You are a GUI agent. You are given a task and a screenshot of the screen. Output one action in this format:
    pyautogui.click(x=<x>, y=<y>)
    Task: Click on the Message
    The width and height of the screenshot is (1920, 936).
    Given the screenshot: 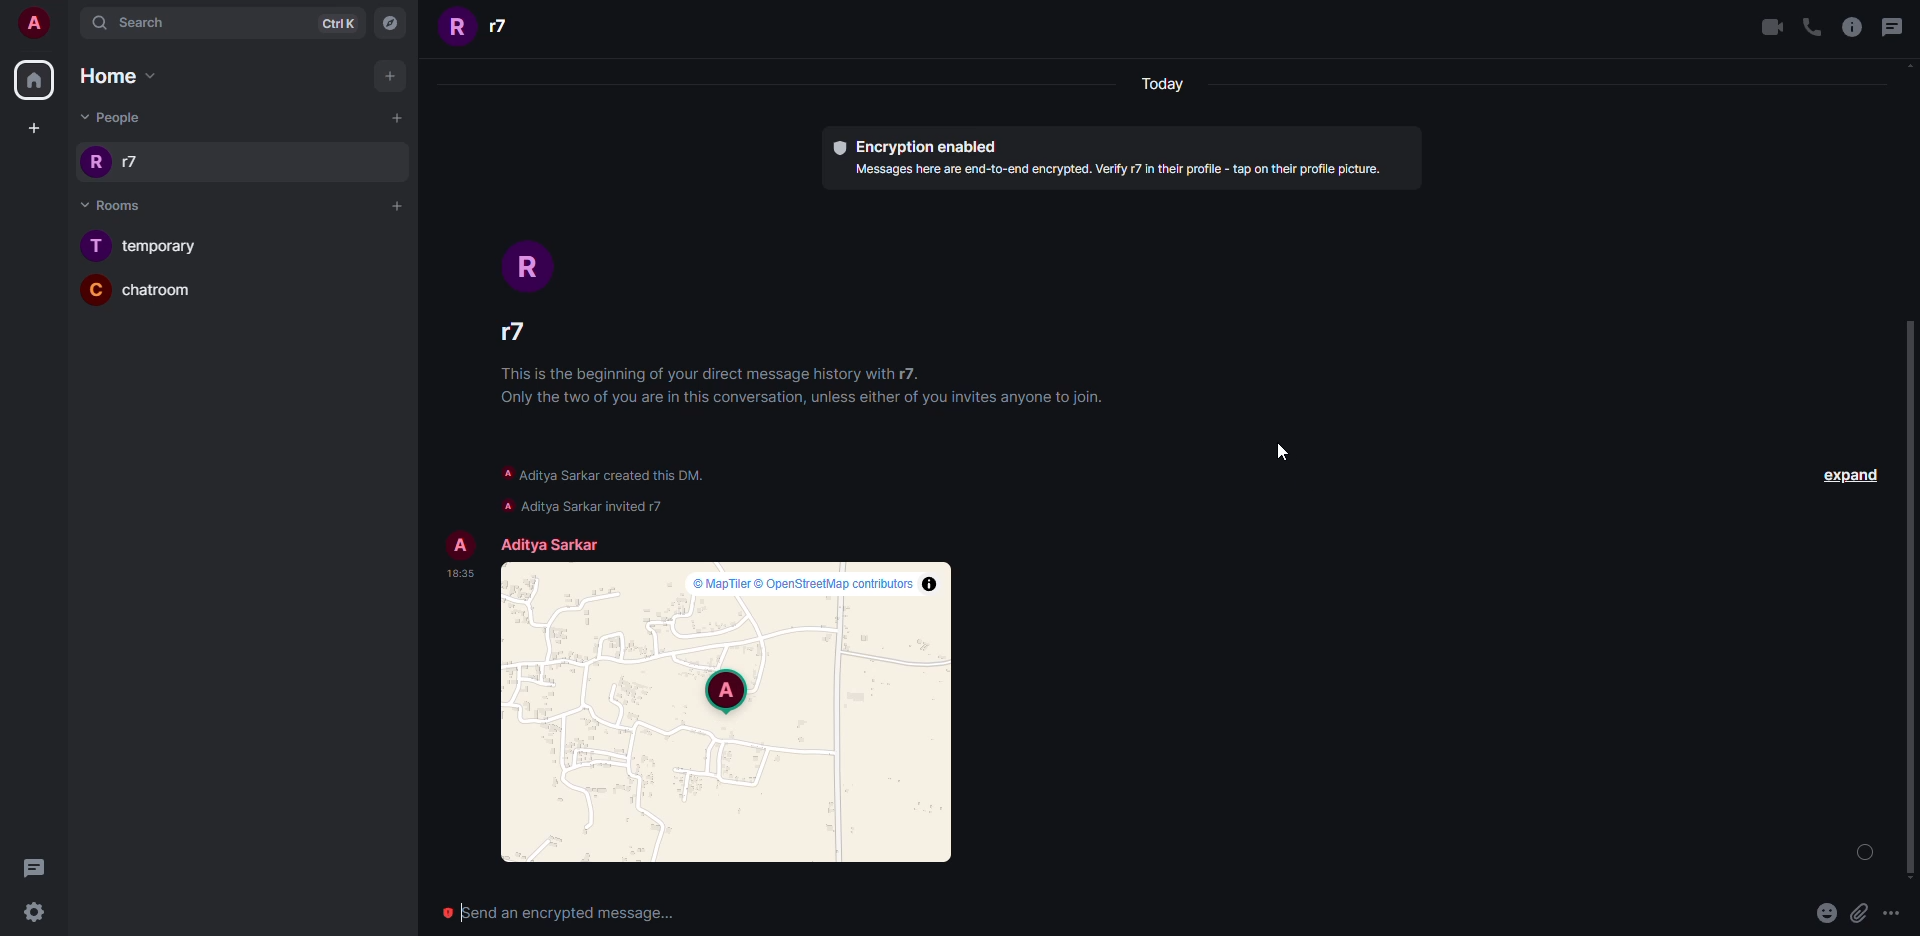 What is the action you would take?
    pyautogui.click(x=38, y=869)
    